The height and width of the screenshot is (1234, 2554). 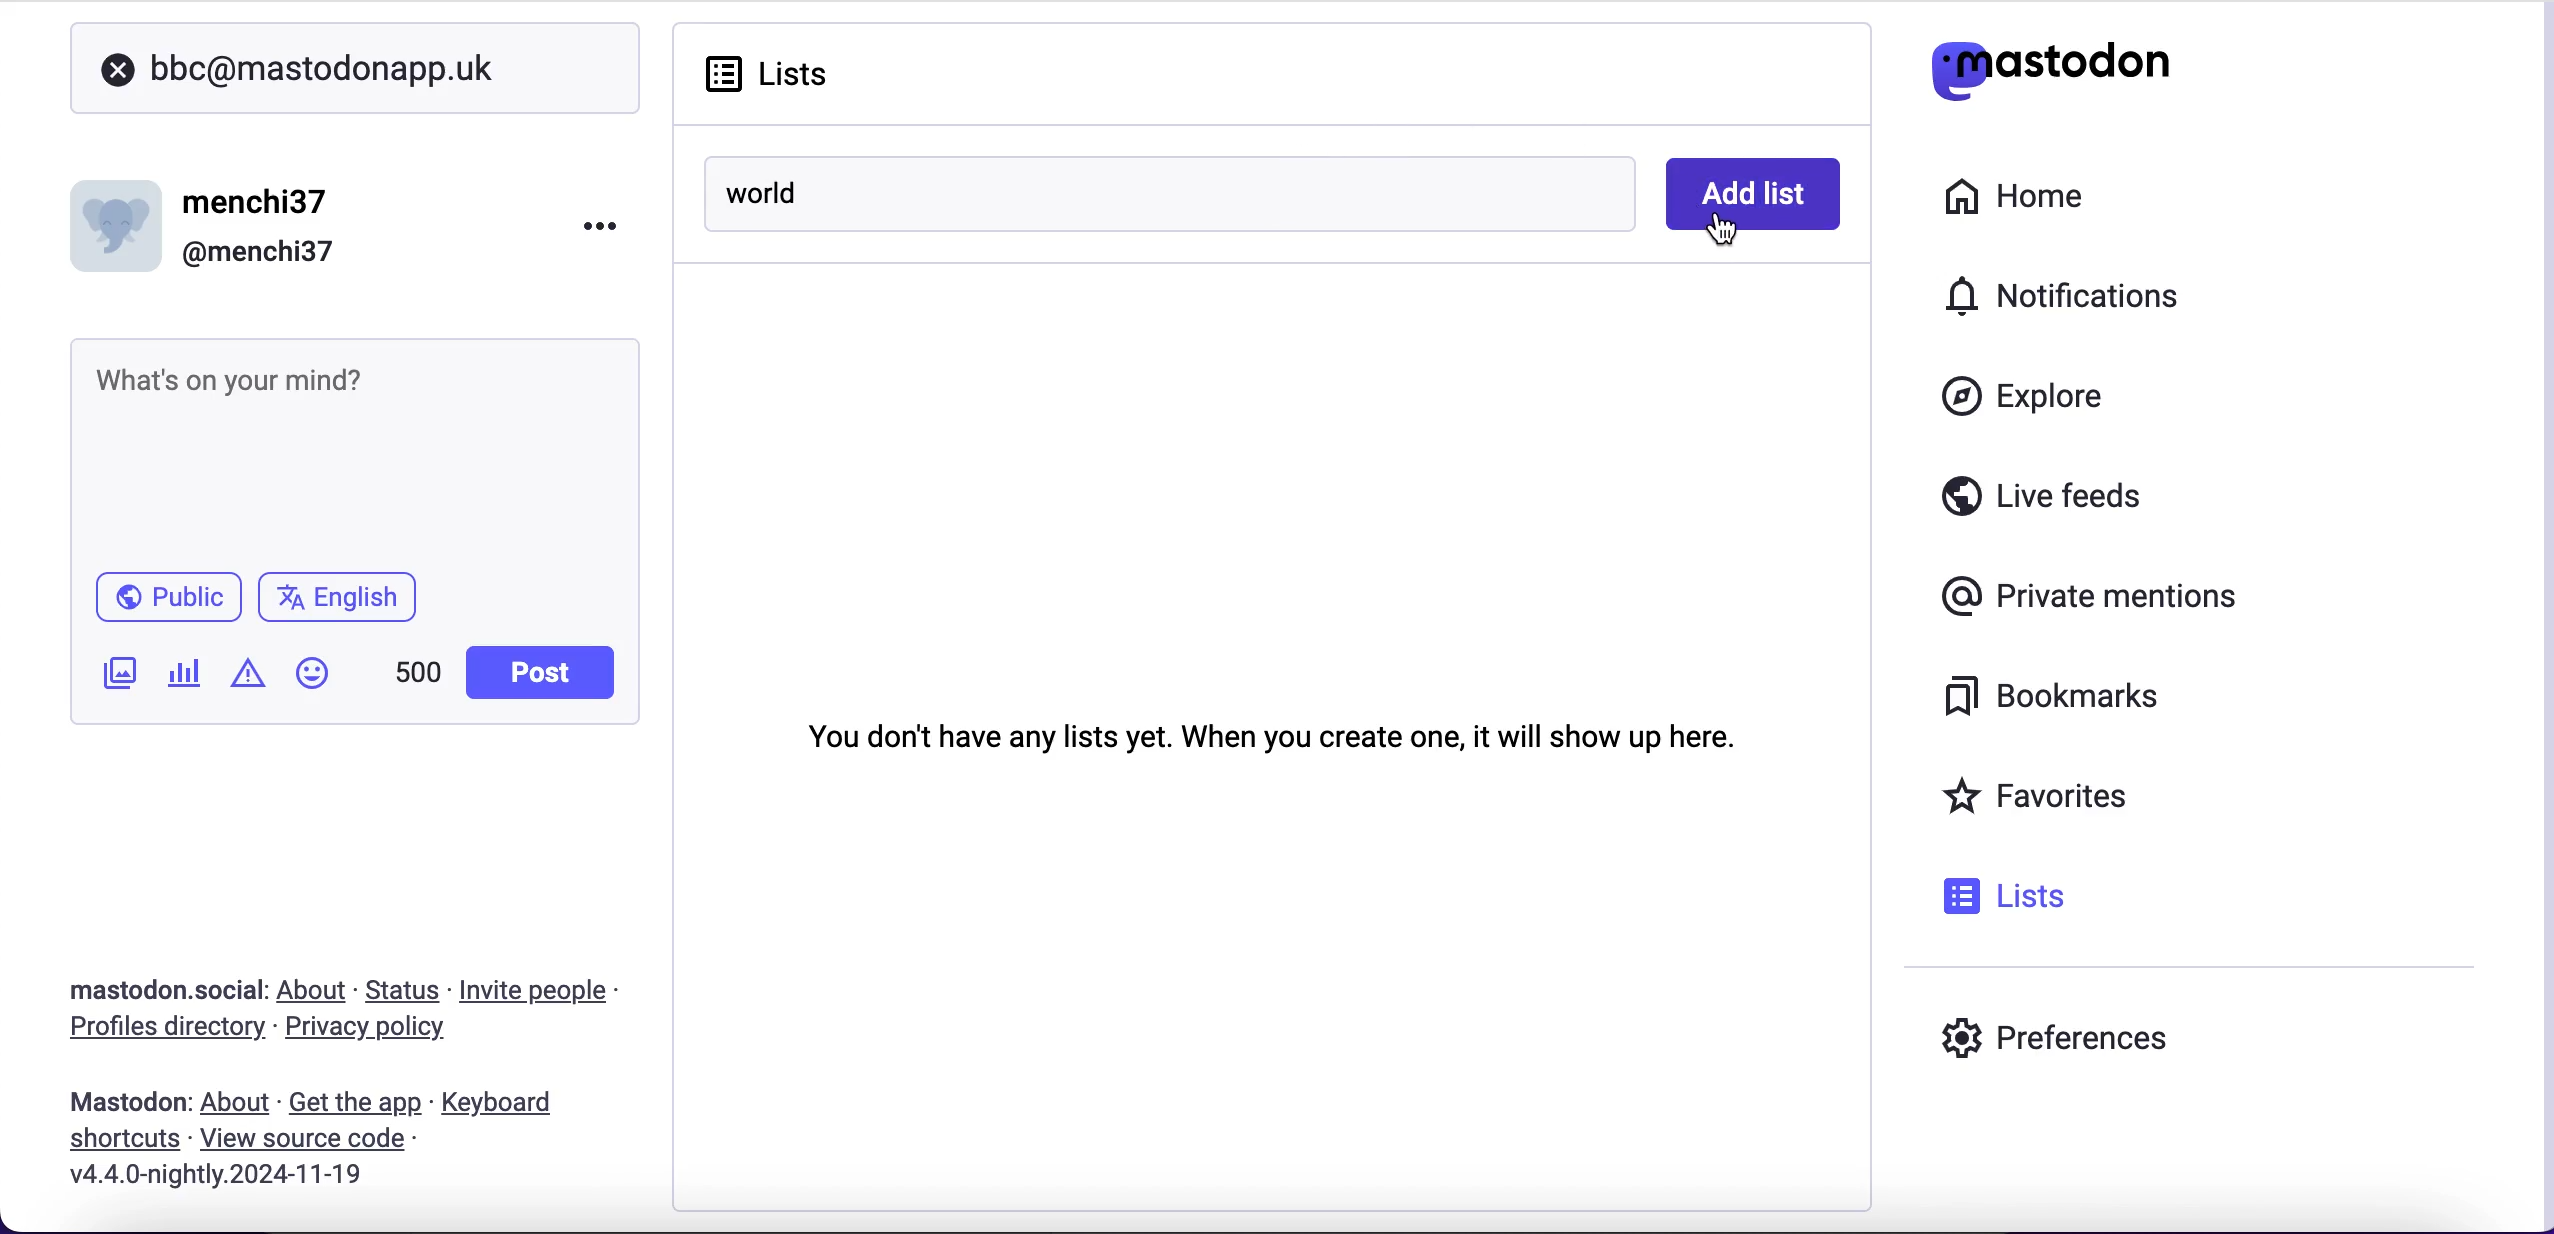 I want to click on lists, so click(x=2008, y=894).